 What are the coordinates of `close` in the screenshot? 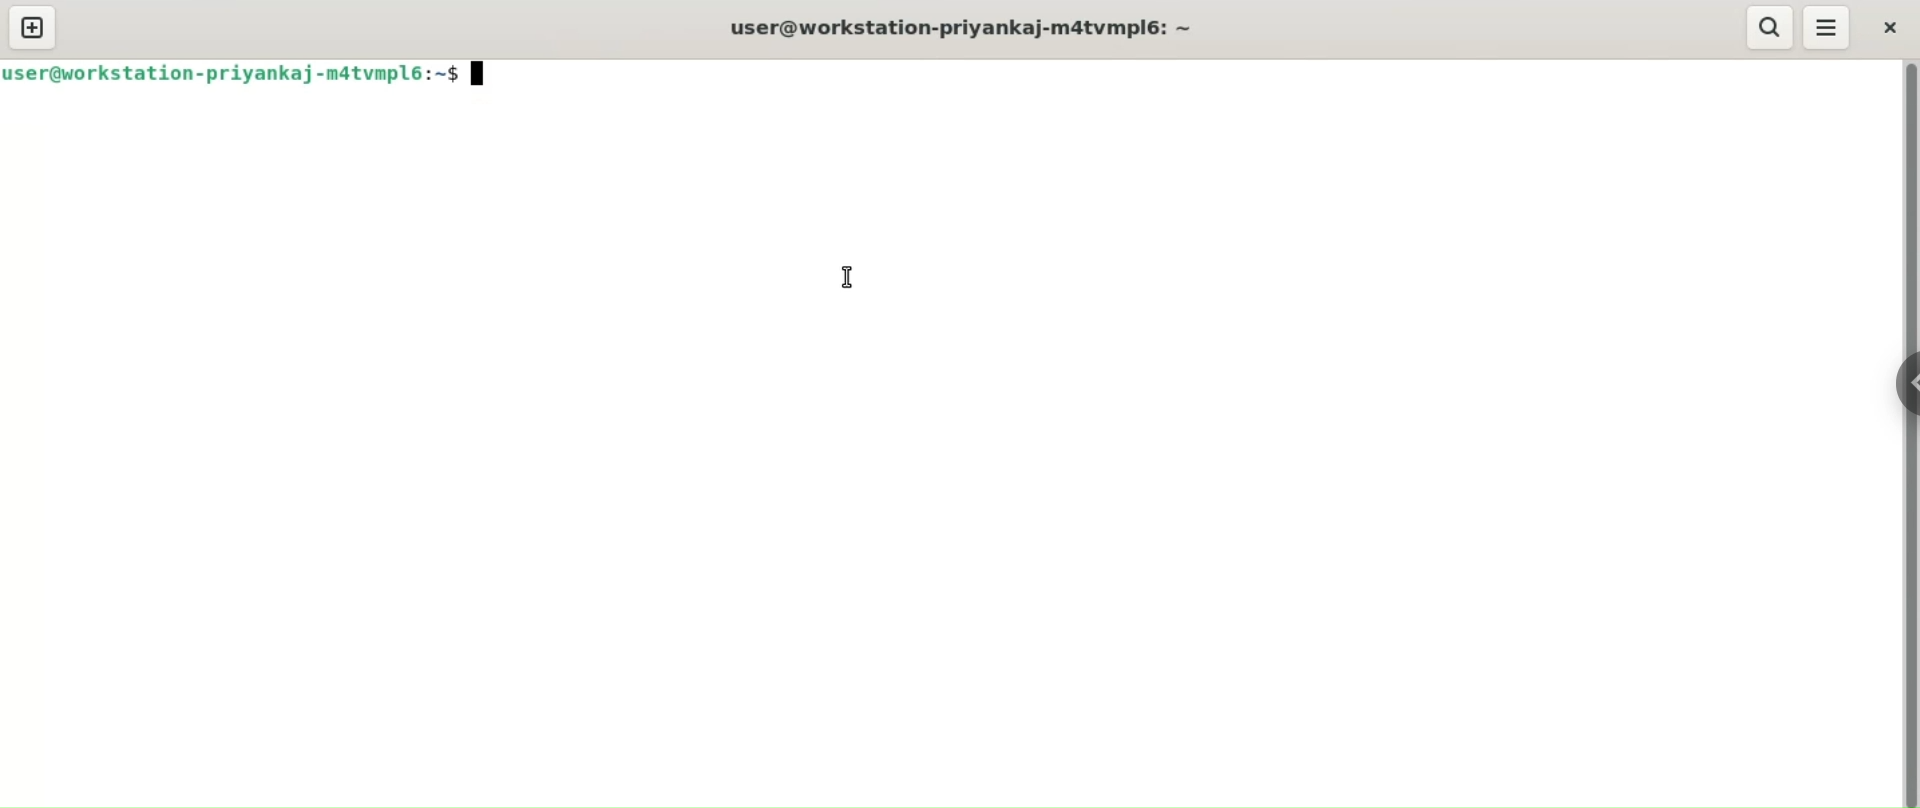 It's located at (1893, 28).